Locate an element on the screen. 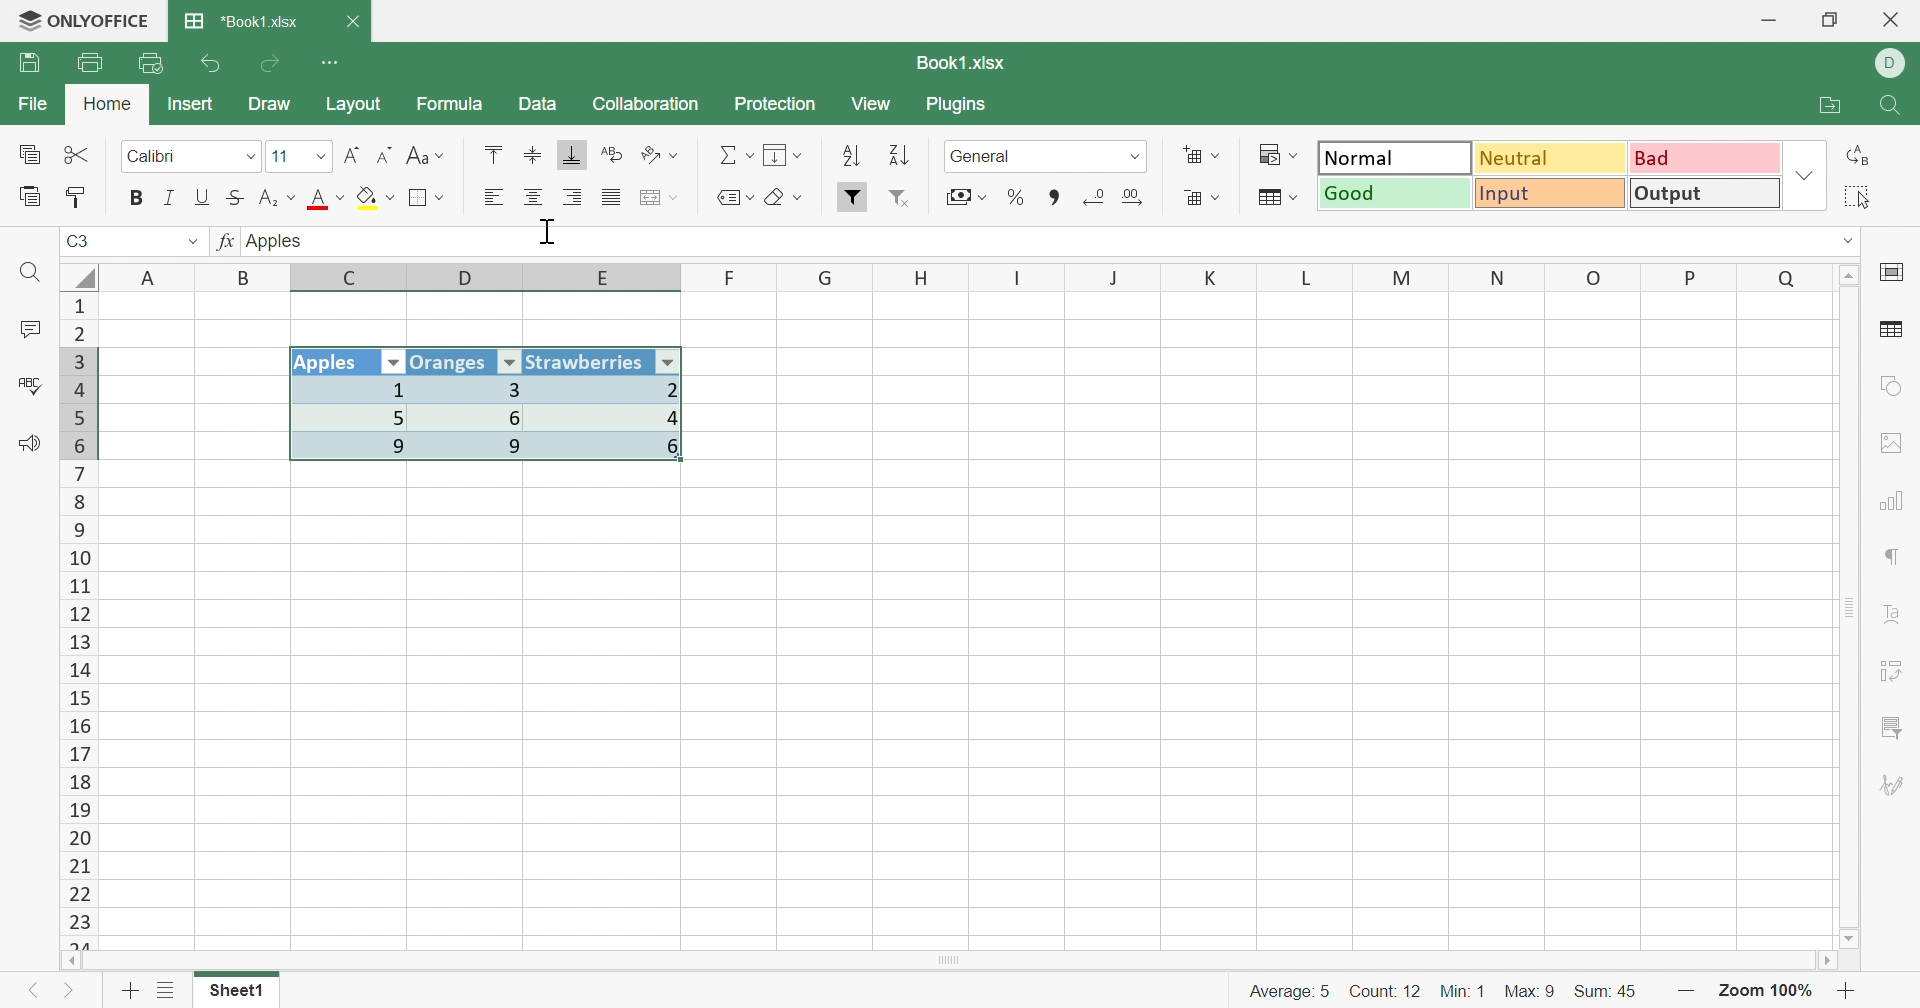 This screenshot has width=1920, height=1008. O is located at coordinates (1595, 278).